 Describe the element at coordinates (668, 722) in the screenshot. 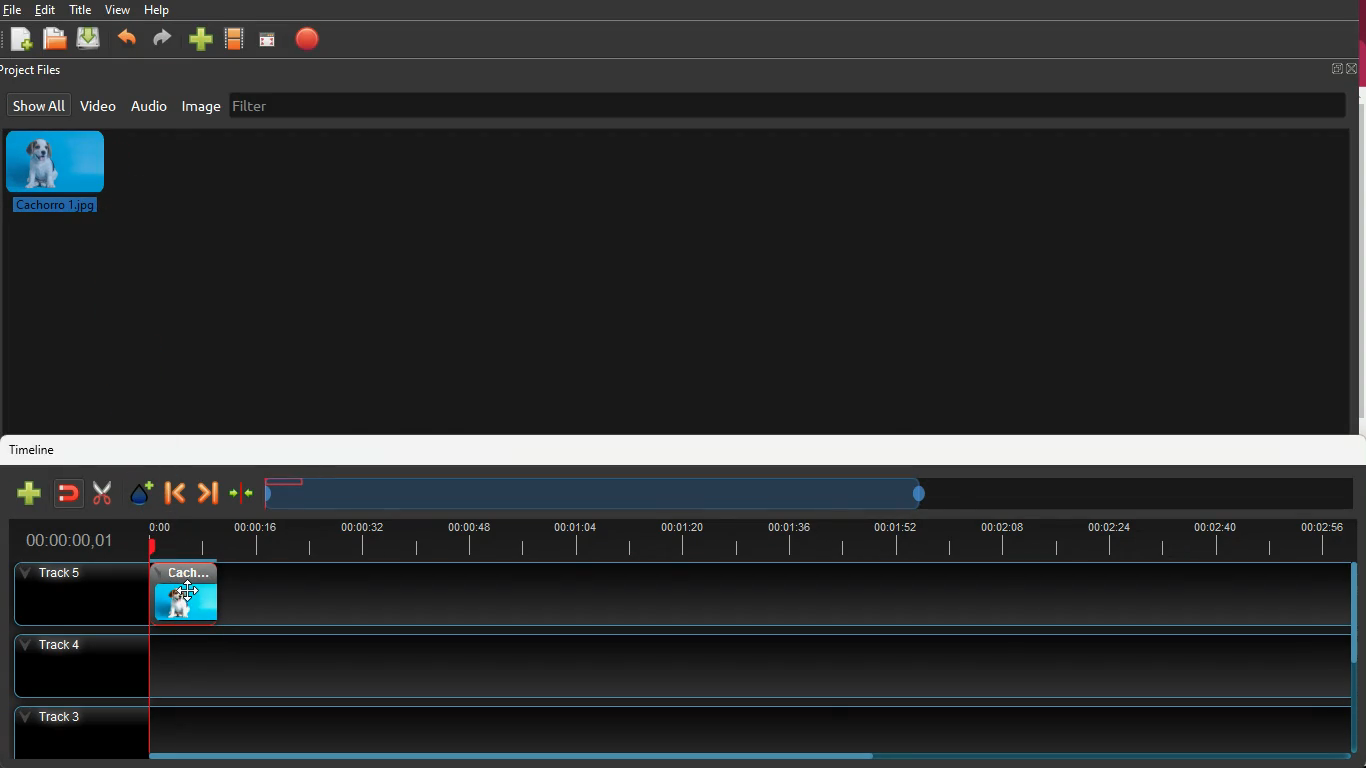

I see `track` at that location.